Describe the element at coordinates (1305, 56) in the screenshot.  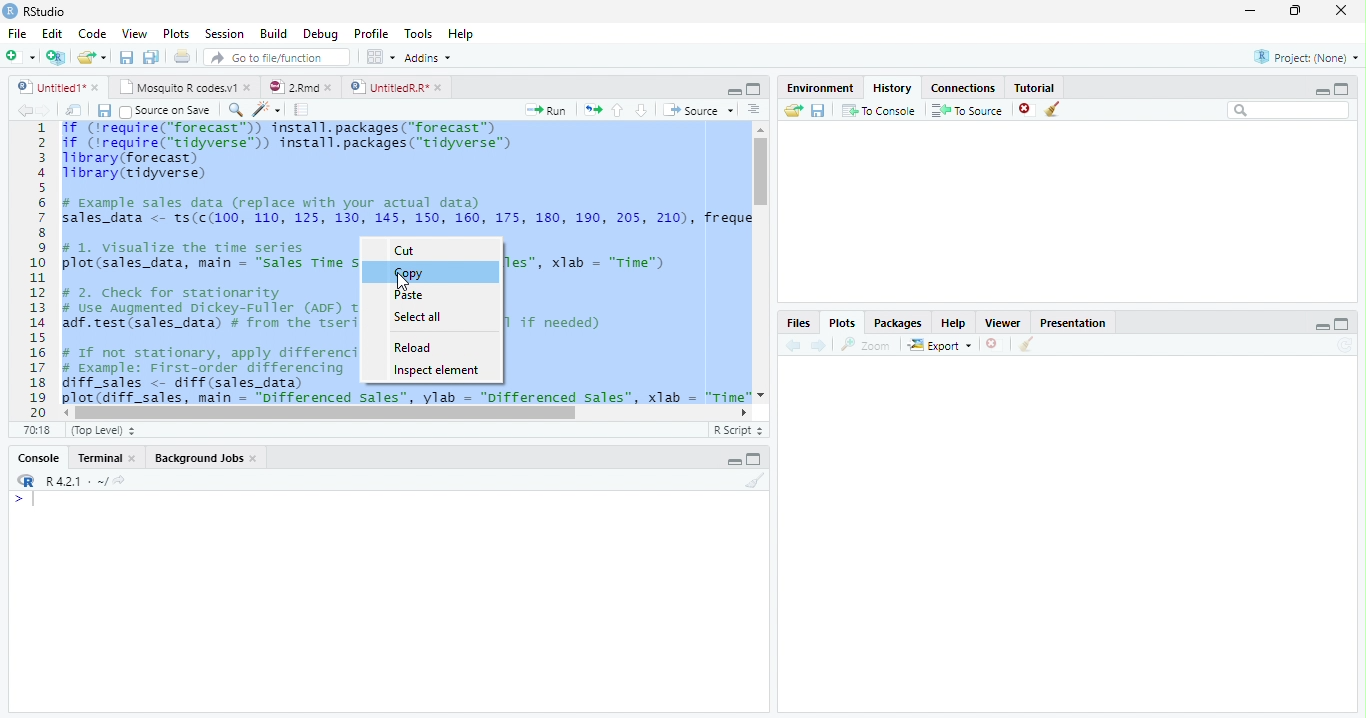
I see `Project(none)` at that location.